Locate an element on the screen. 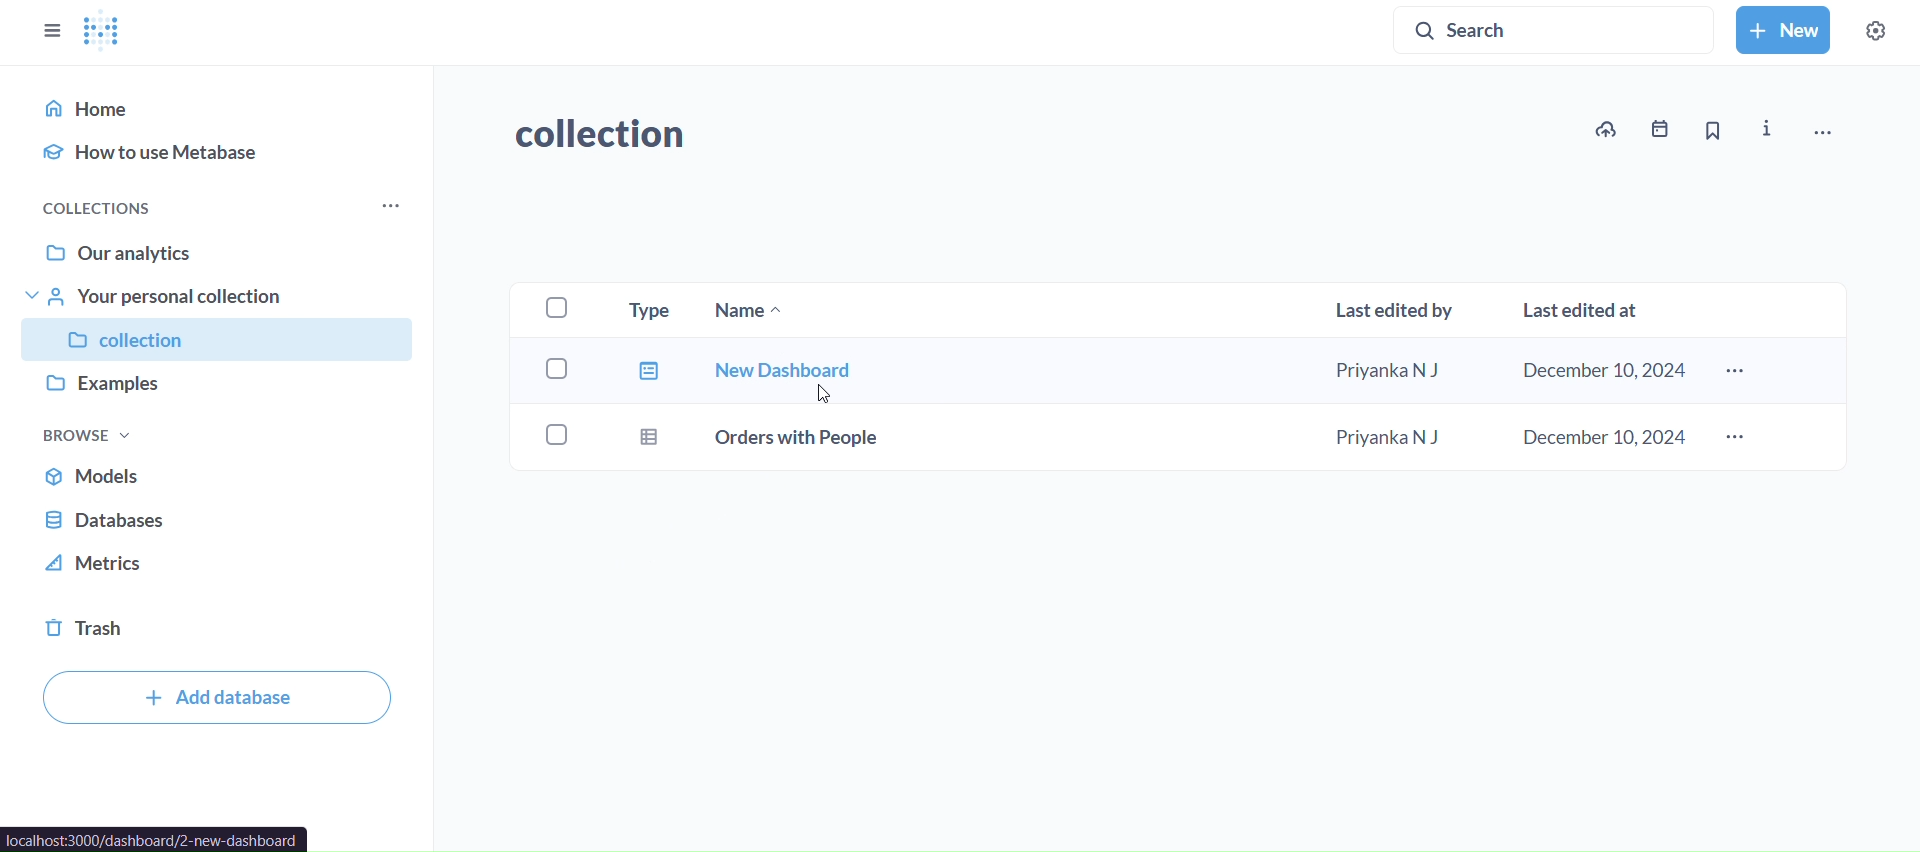 Image resolution: width=1920 pixels, height=852 pixels. close sidebar is located at coordinates (52, 31).